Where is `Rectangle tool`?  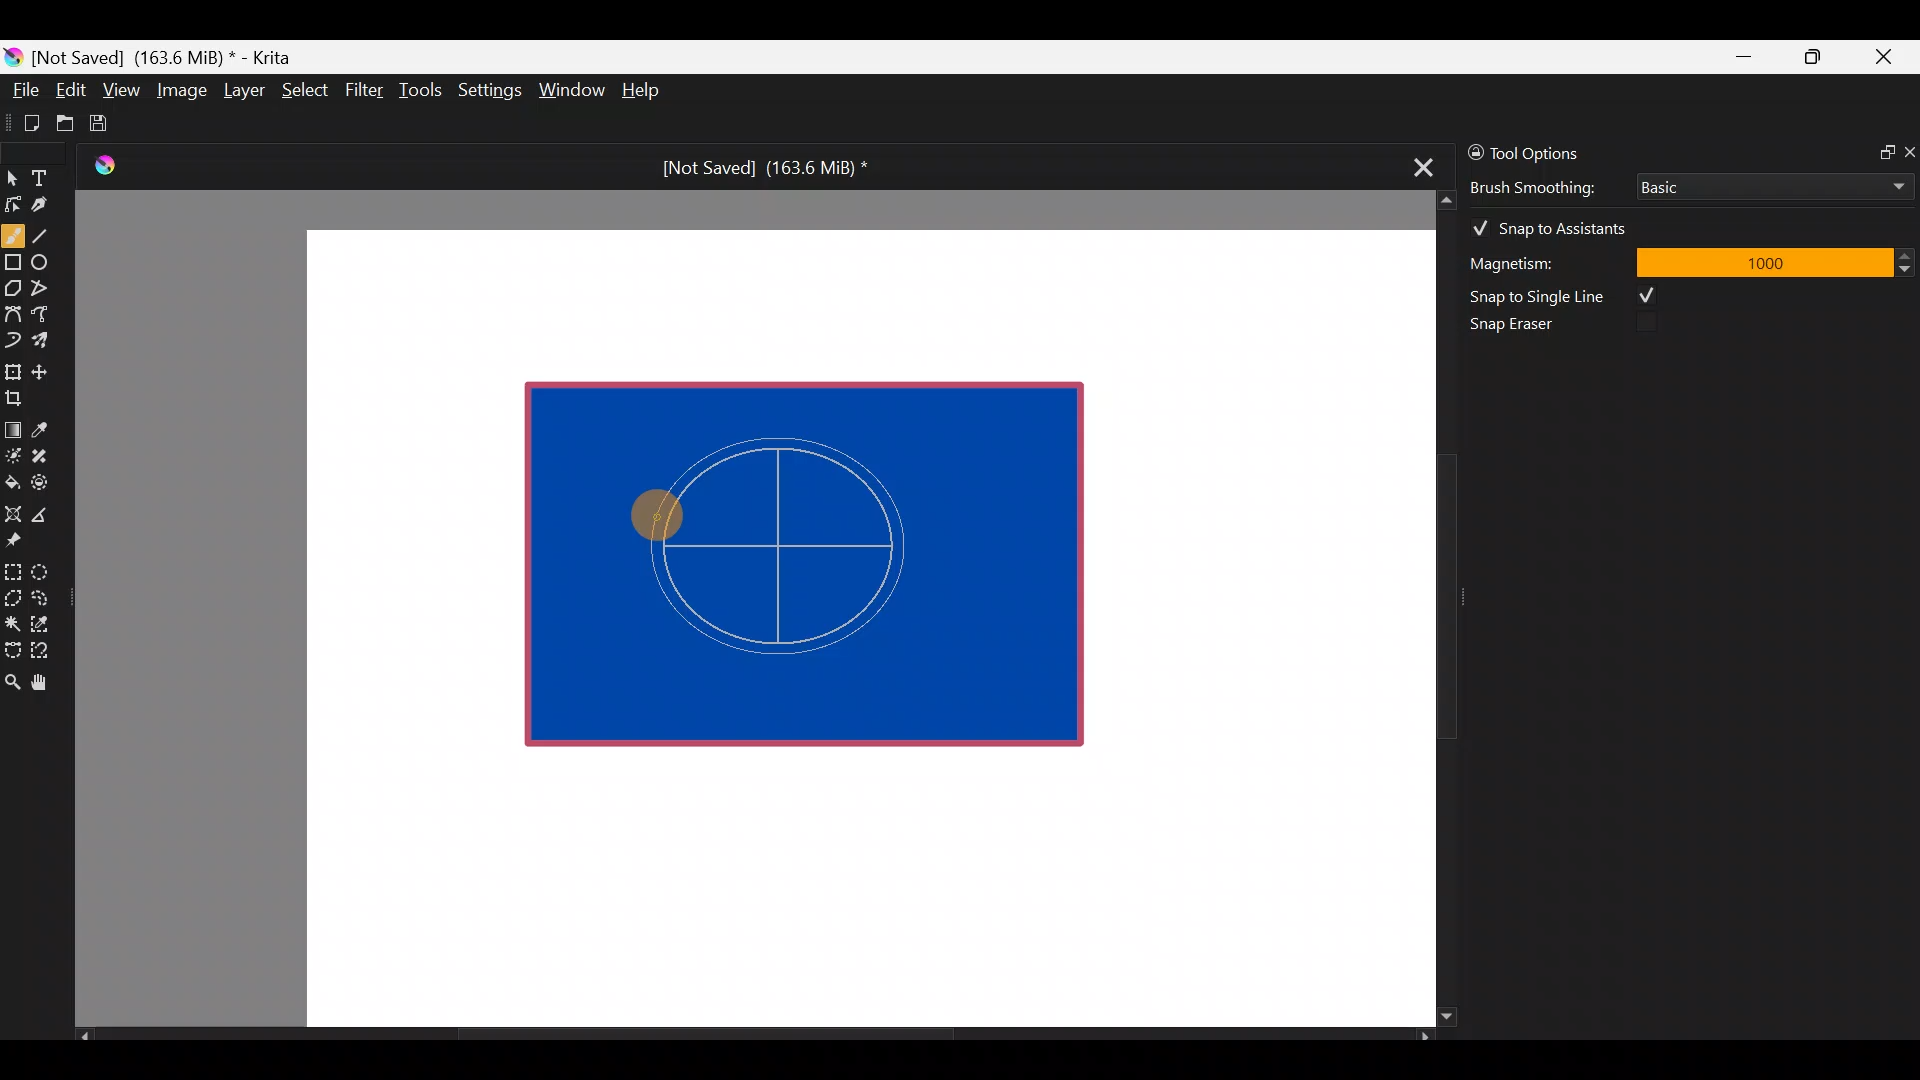
Rectangle tool is located at coordinates (13, 264).